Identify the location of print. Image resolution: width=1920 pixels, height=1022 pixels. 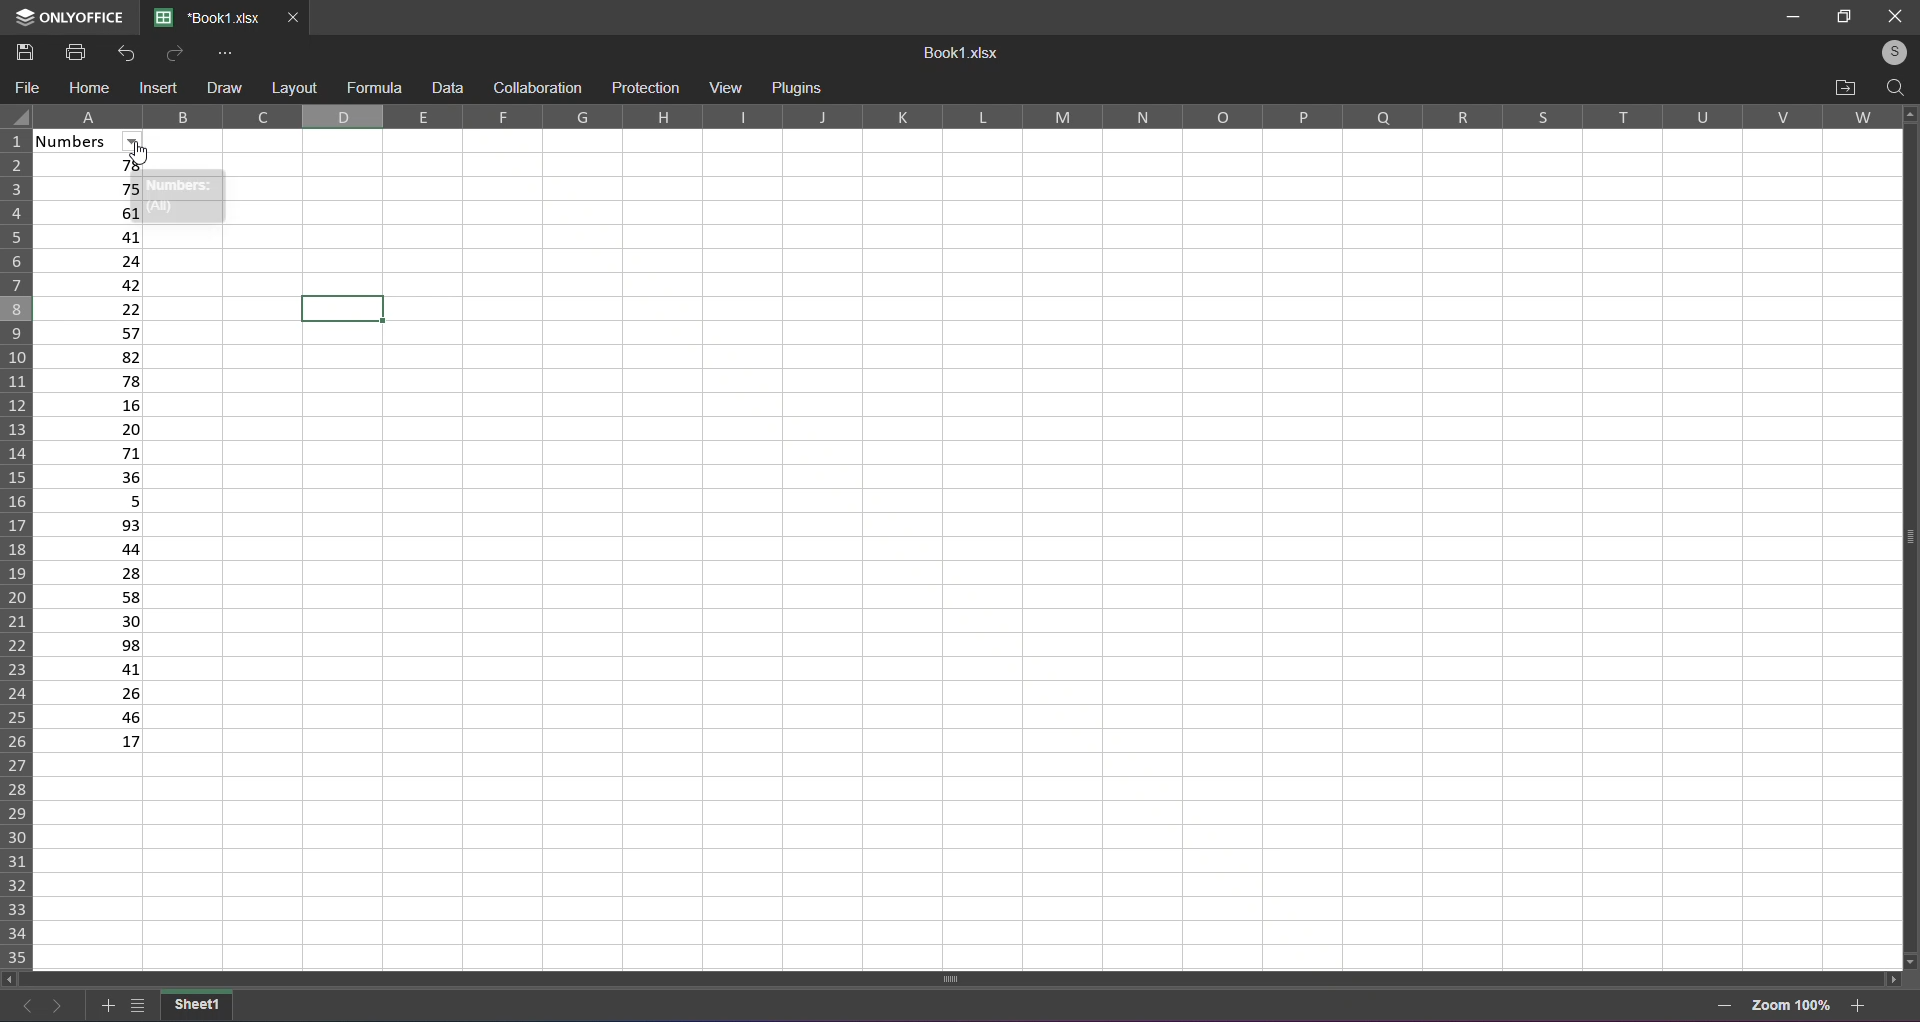
(73, 52).